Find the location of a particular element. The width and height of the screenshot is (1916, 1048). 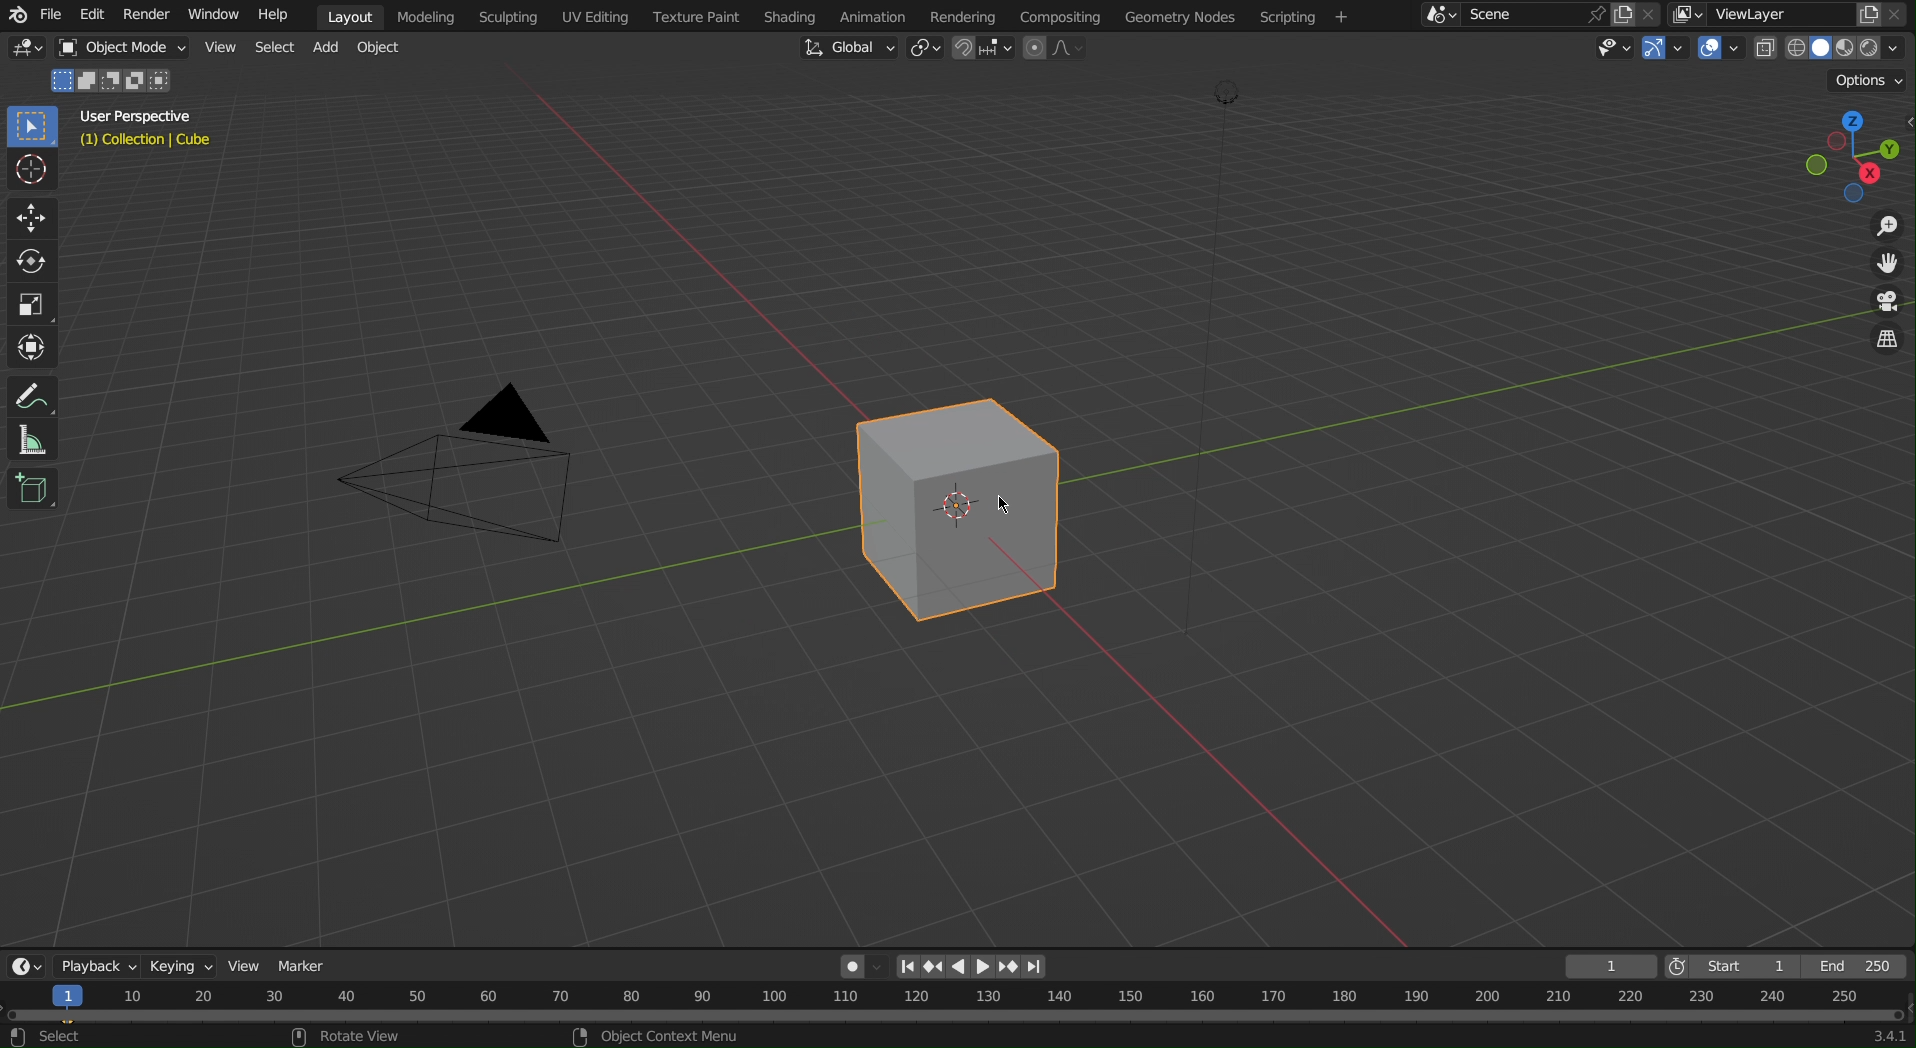

Transform Pivot Point is located at coordinates (927, 50).